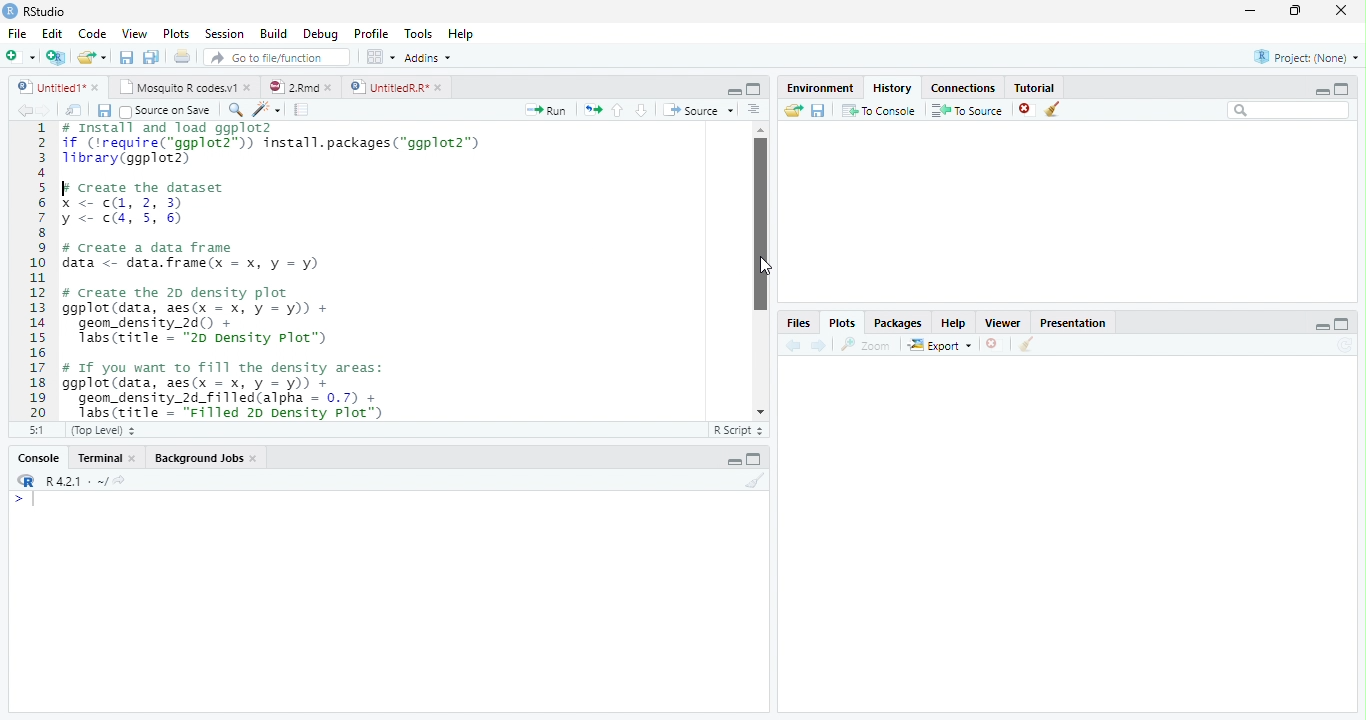 The width and height of the screenshot is (1366, 720). Describe the element at coordinates (302, 111) in the screenshot. I see `compile report` at that location.